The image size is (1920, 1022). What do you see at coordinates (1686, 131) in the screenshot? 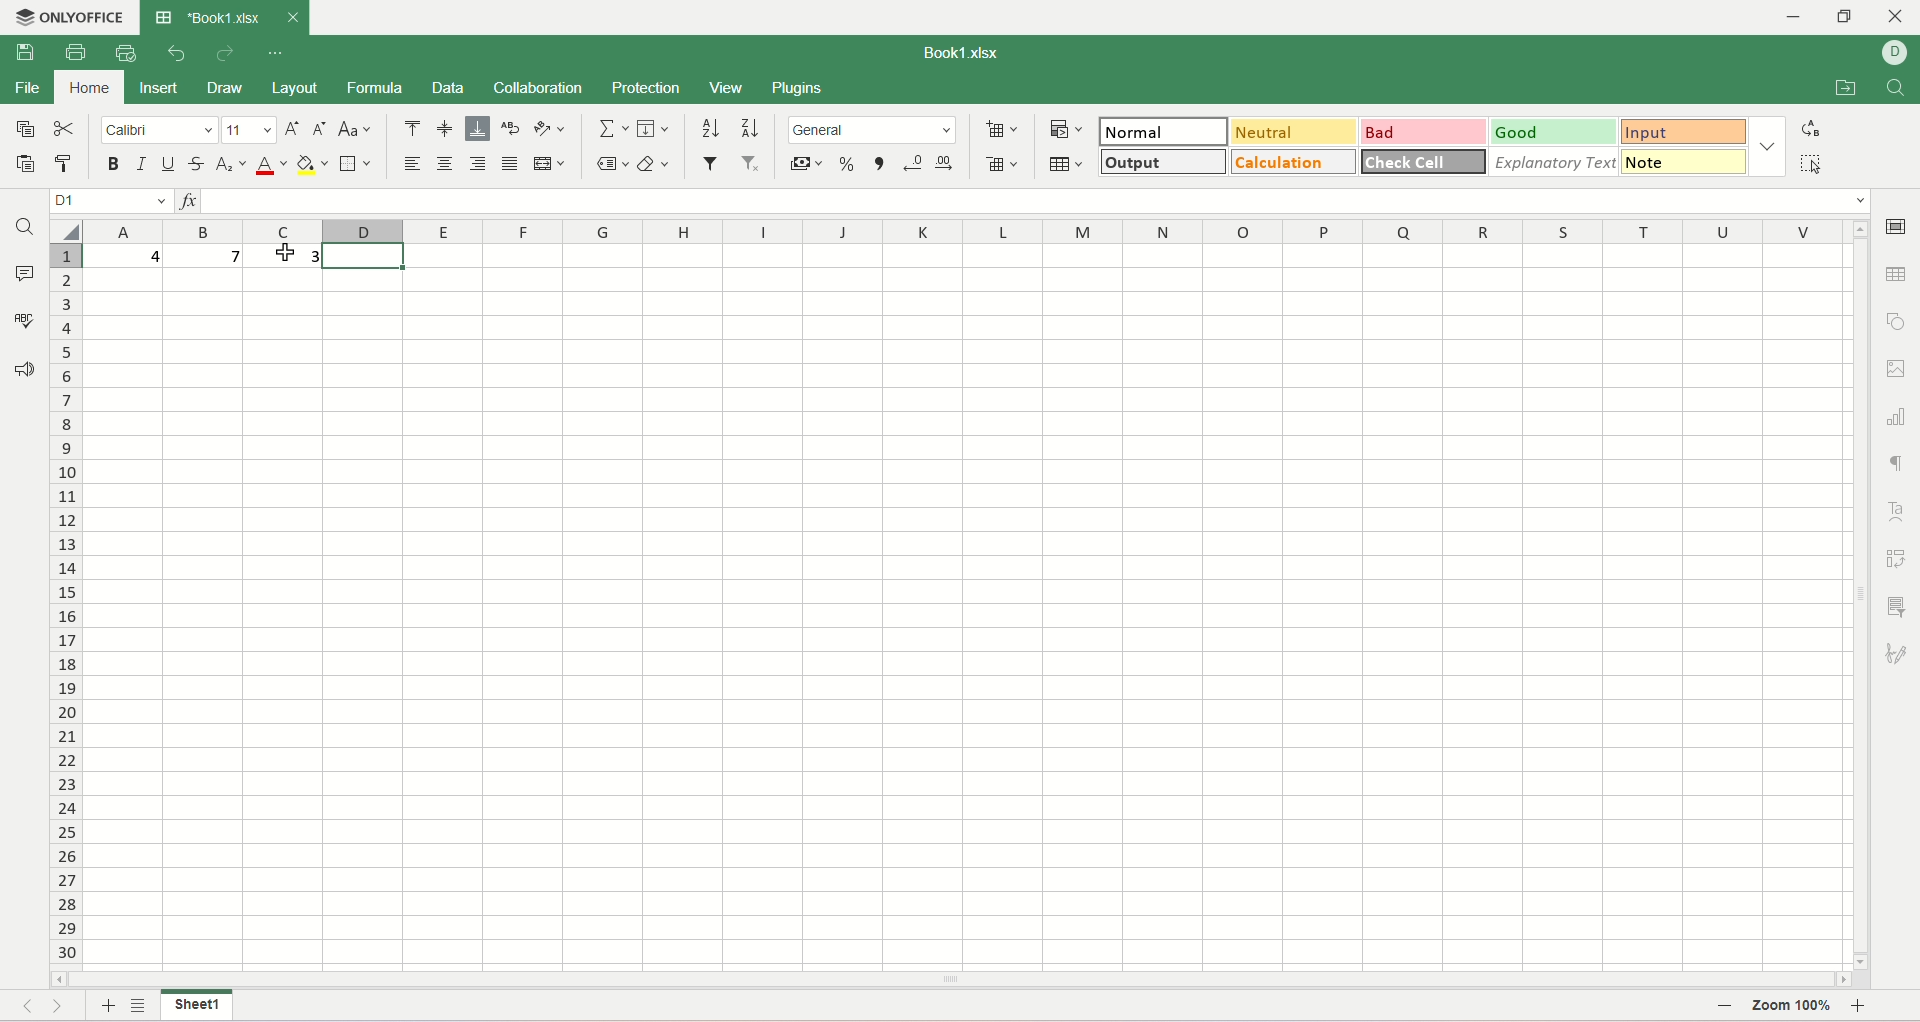
I see `input` at bounding box center [1686, 131].